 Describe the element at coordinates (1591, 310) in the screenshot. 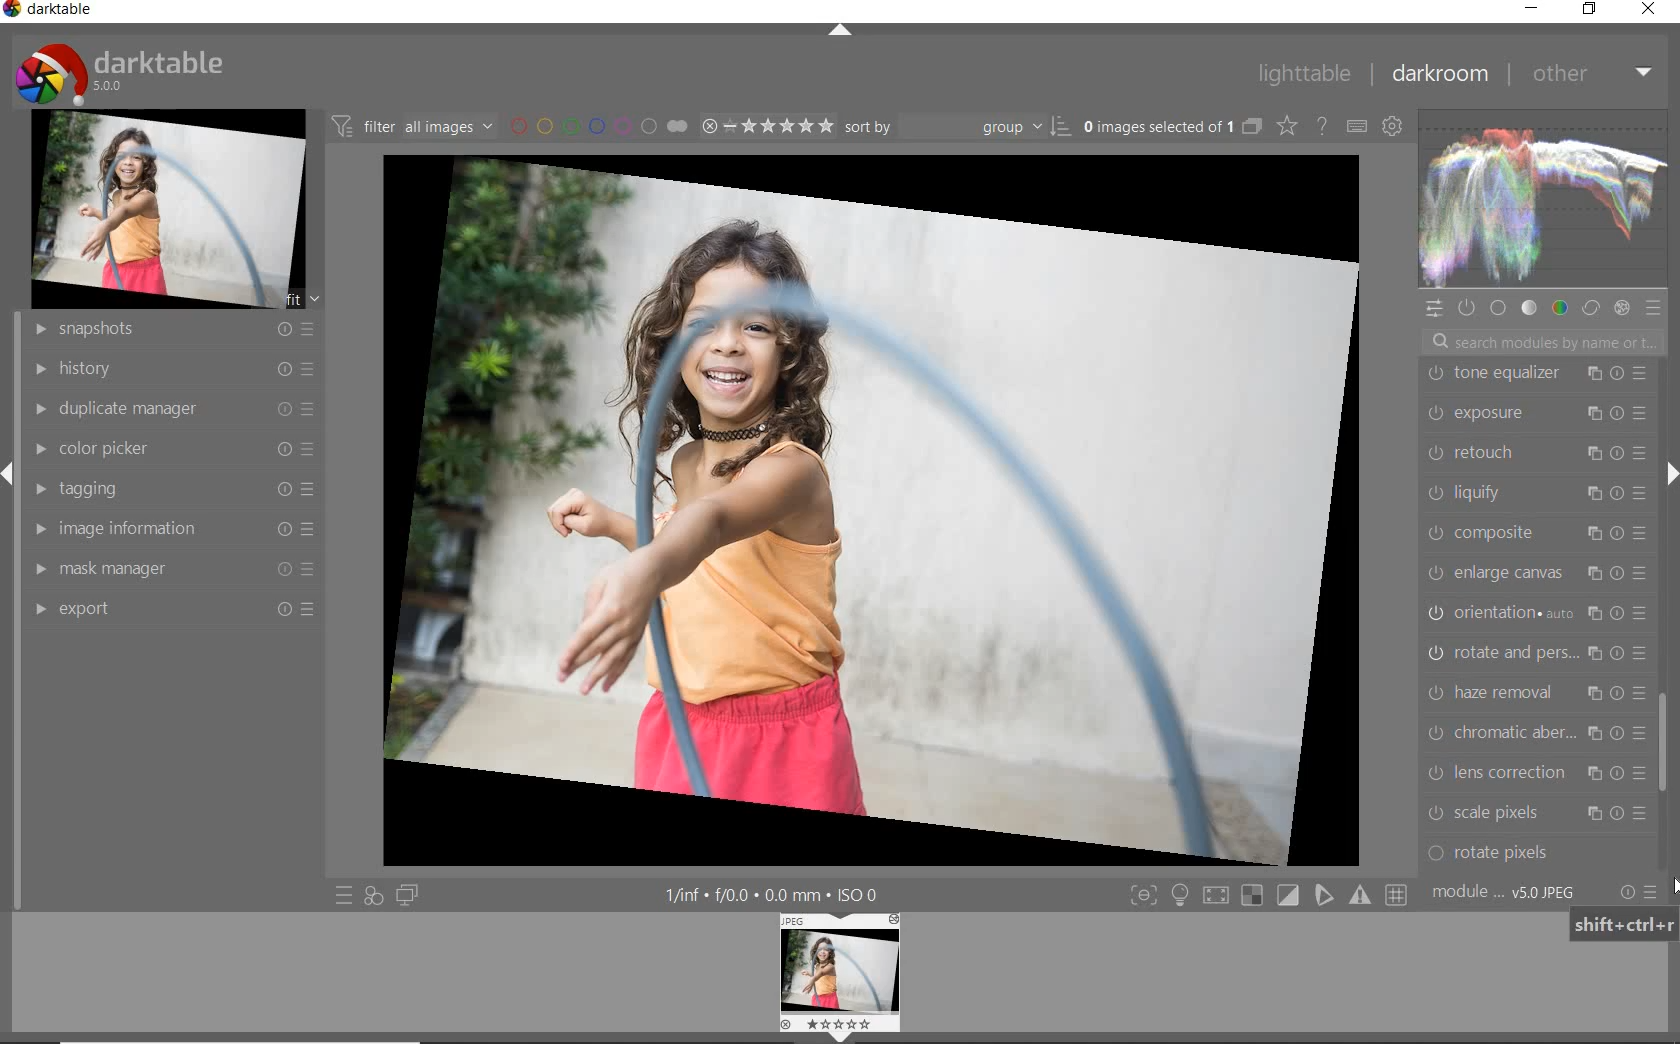

I see `correct` at that location.